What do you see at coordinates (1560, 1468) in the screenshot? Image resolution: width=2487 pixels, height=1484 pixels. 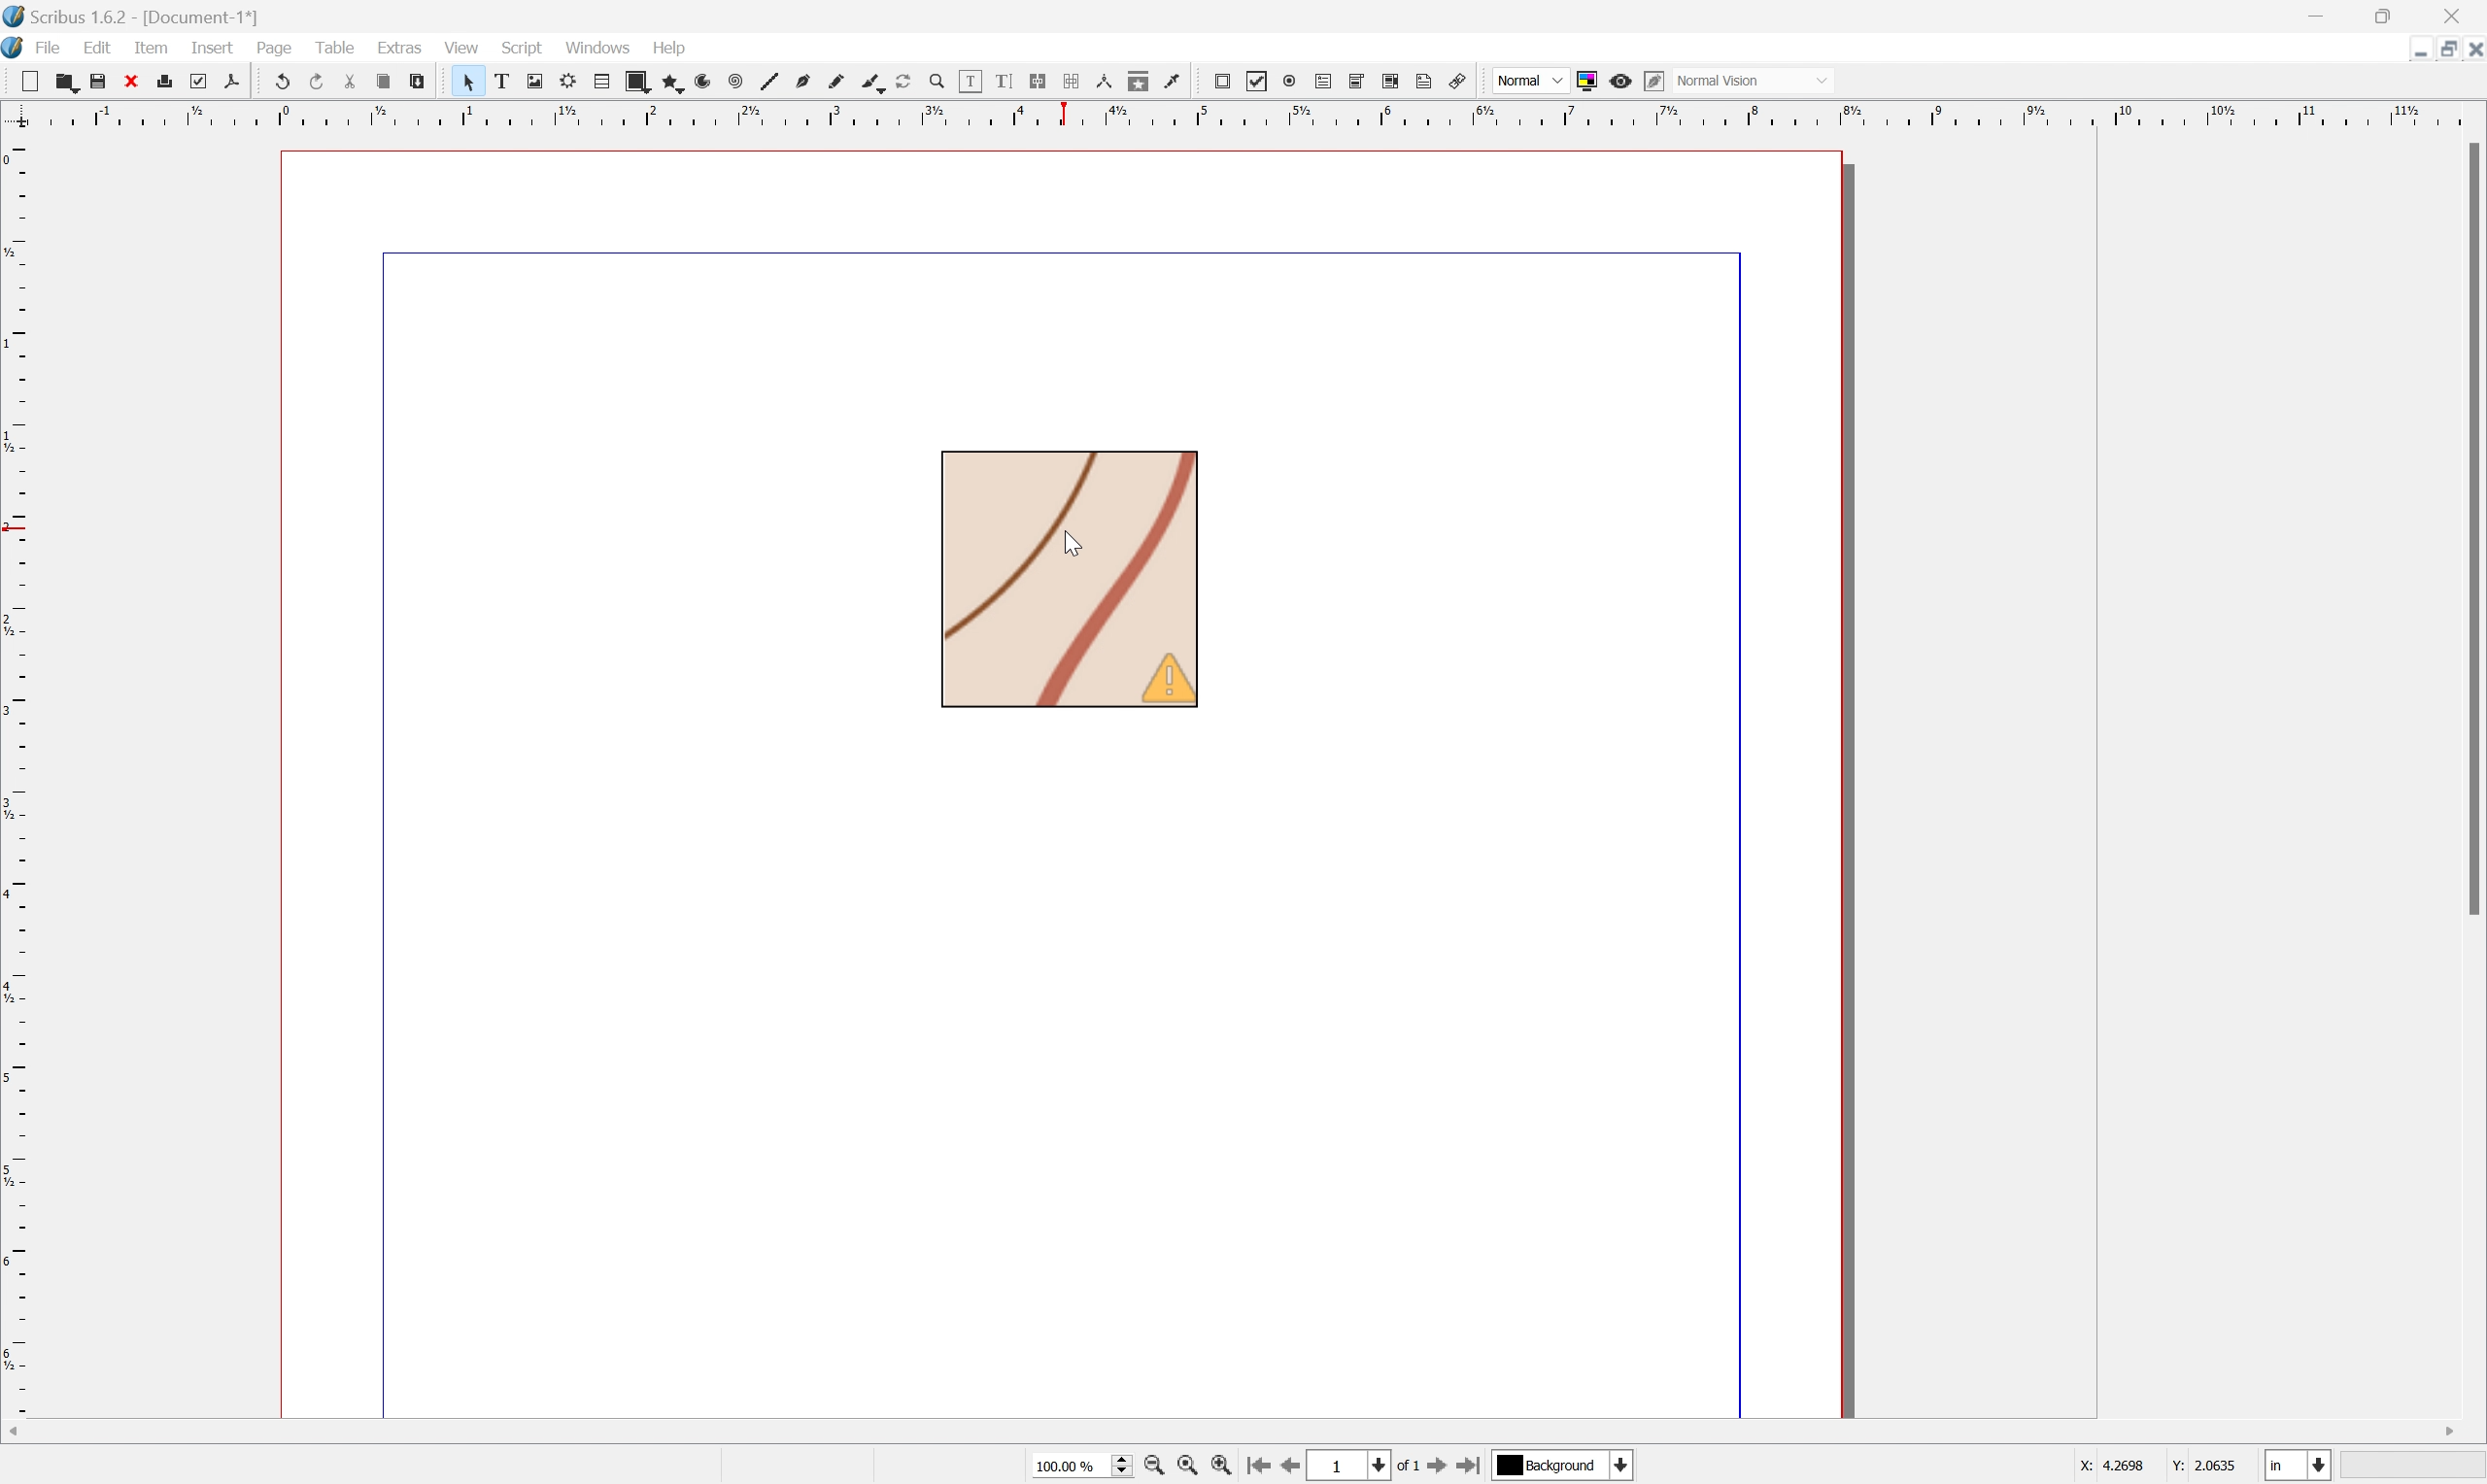 I see `Select the current player` at bounding box center [1560, 1468].